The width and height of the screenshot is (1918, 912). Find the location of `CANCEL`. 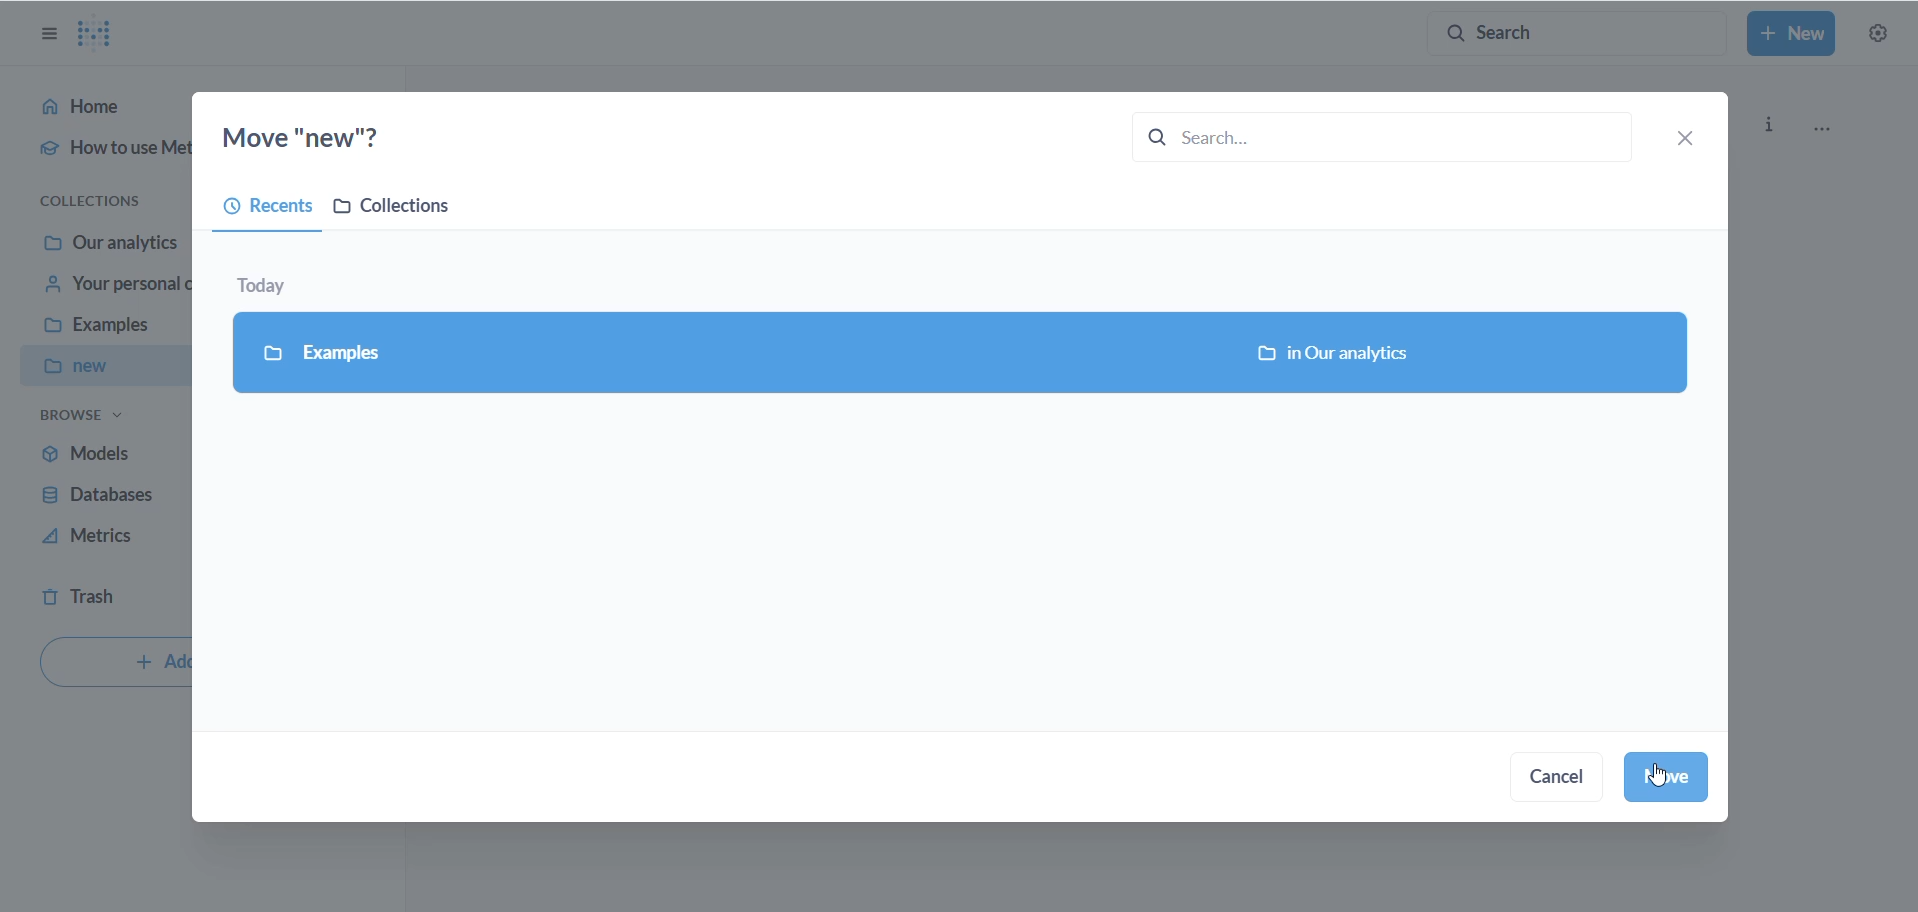

CANCEL is located at coordinates (1565, 781).